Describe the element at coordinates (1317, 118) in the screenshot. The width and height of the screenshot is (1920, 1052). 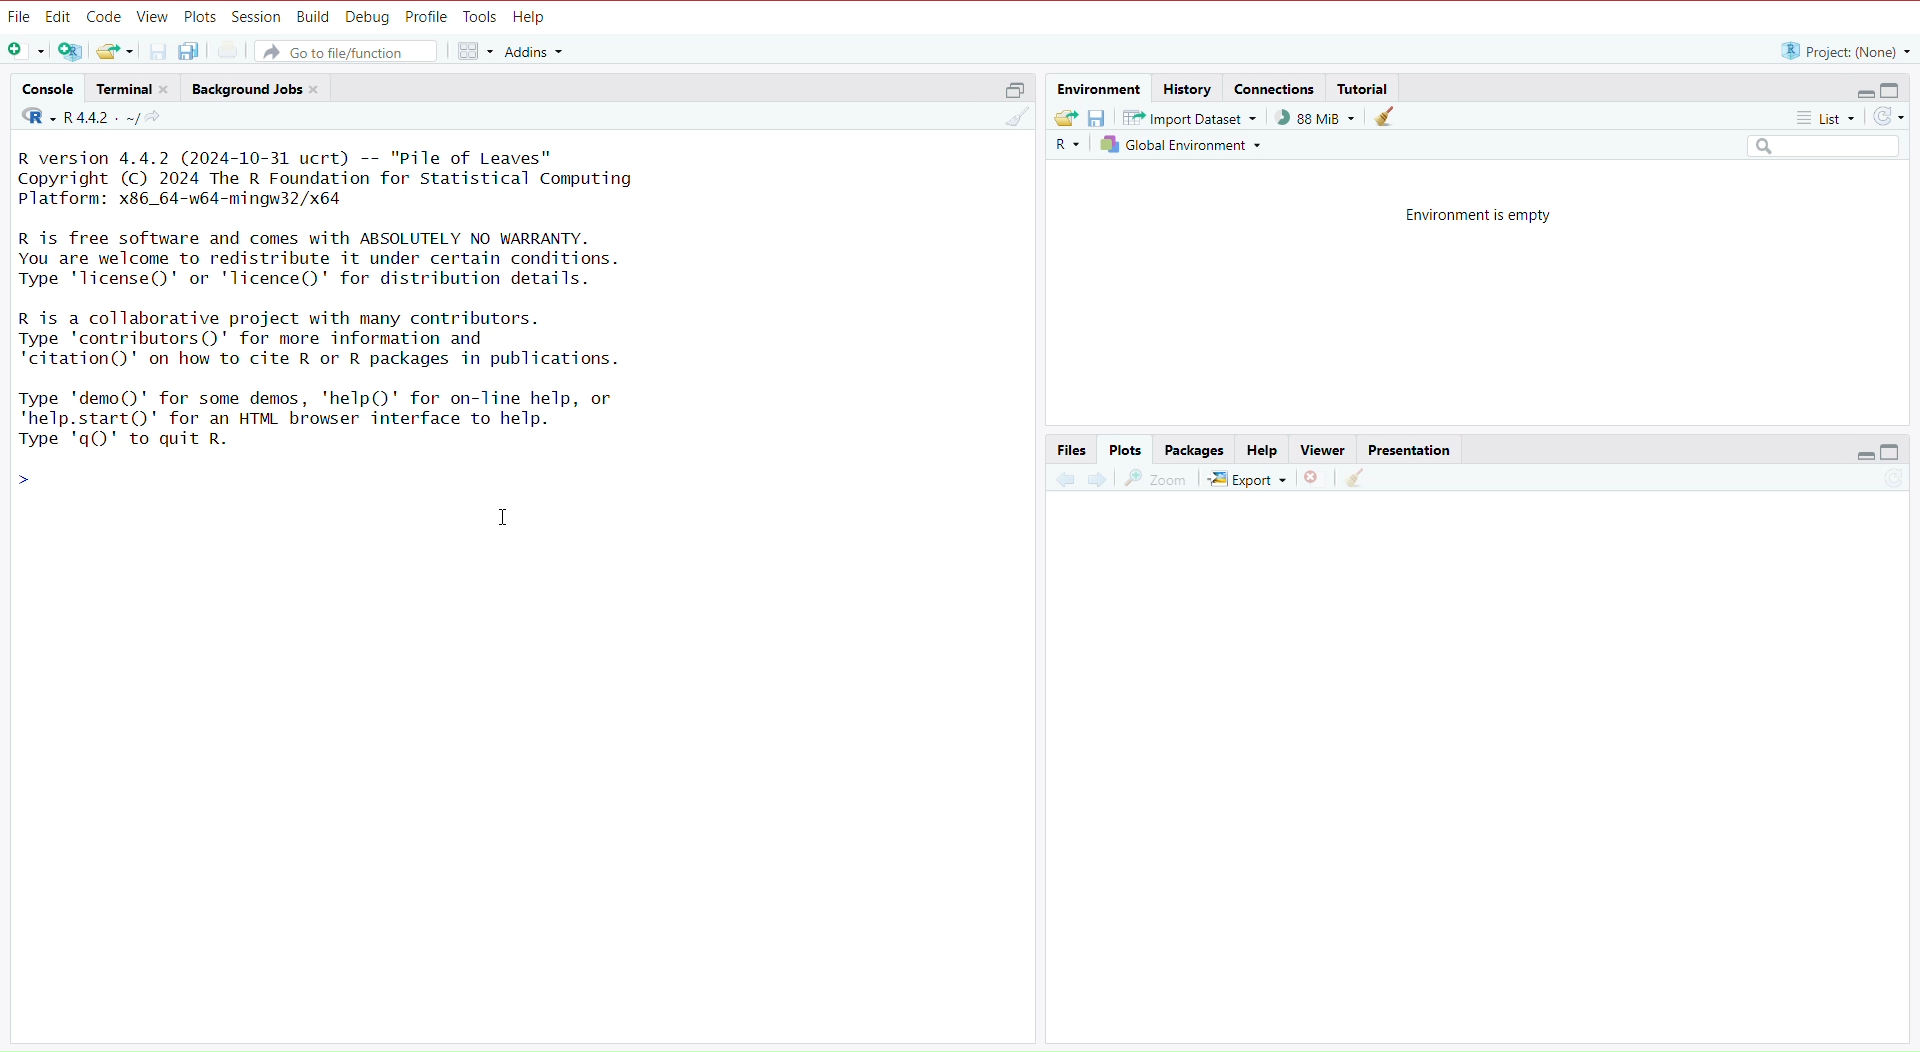
I see `88mb` at that location.